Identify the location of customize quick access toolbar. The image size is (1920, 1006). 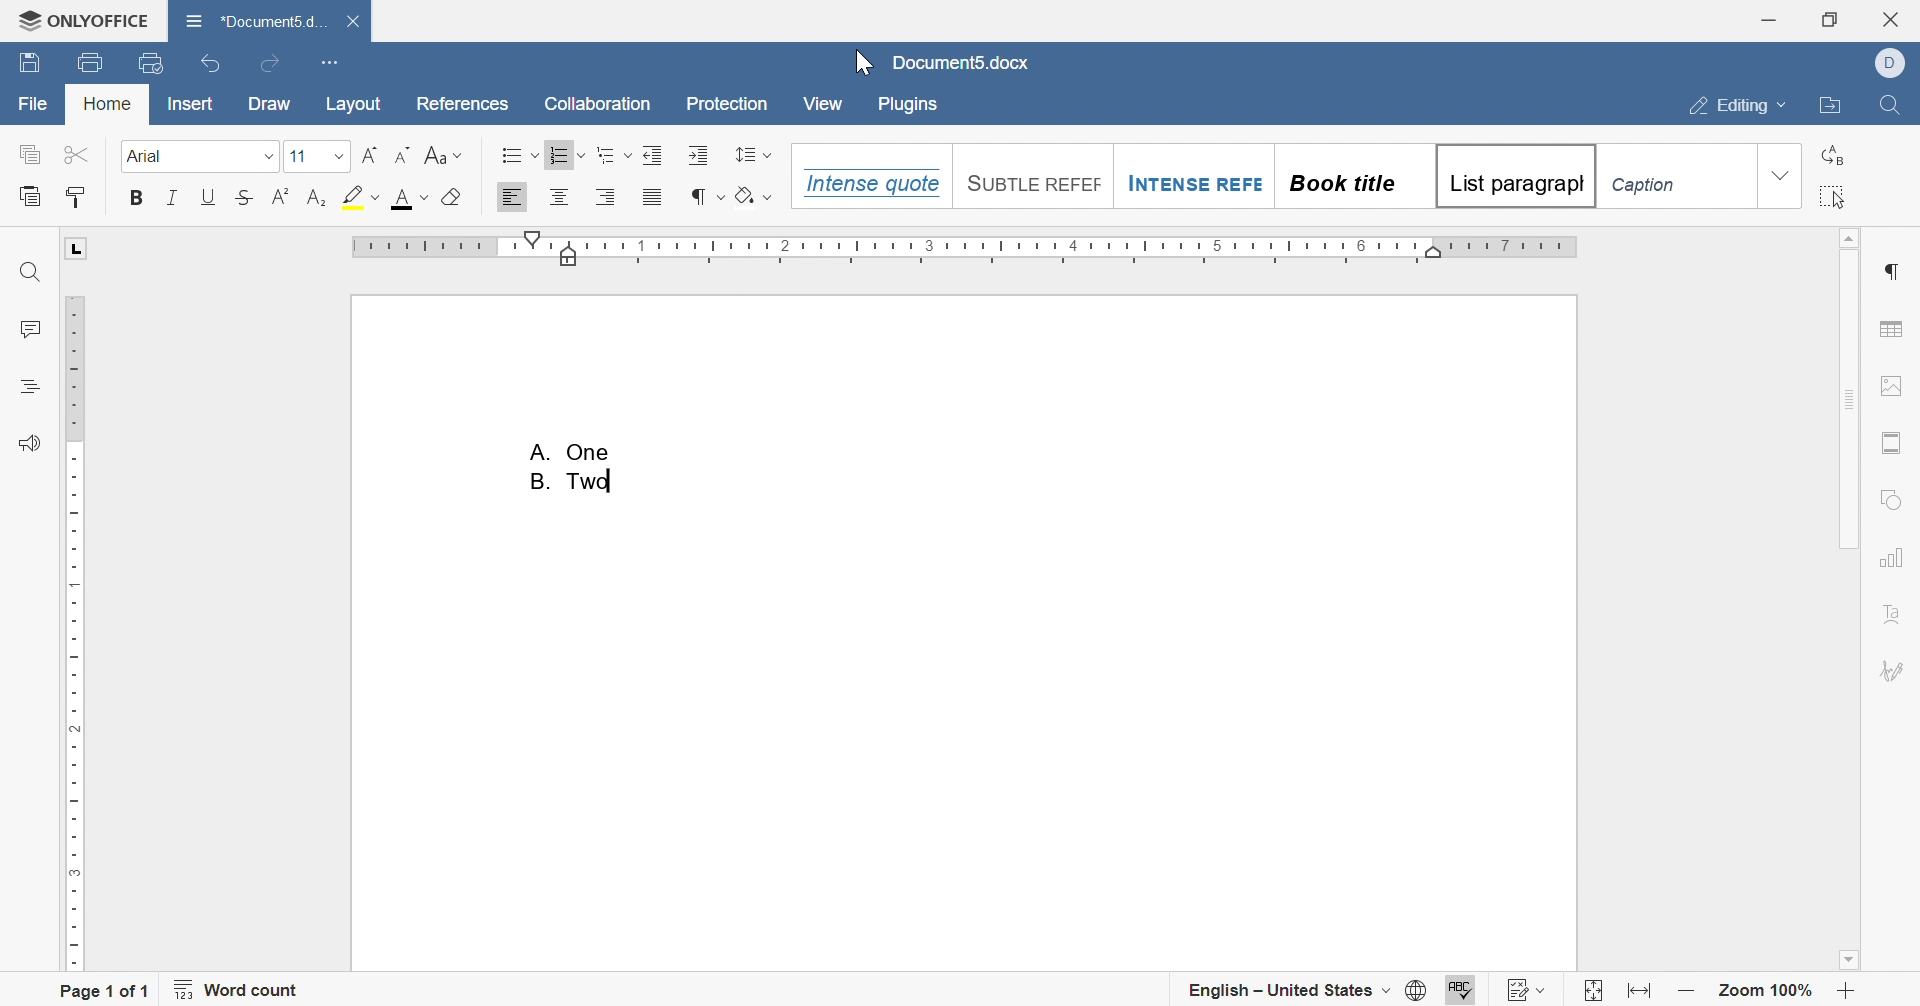
(331, 62).